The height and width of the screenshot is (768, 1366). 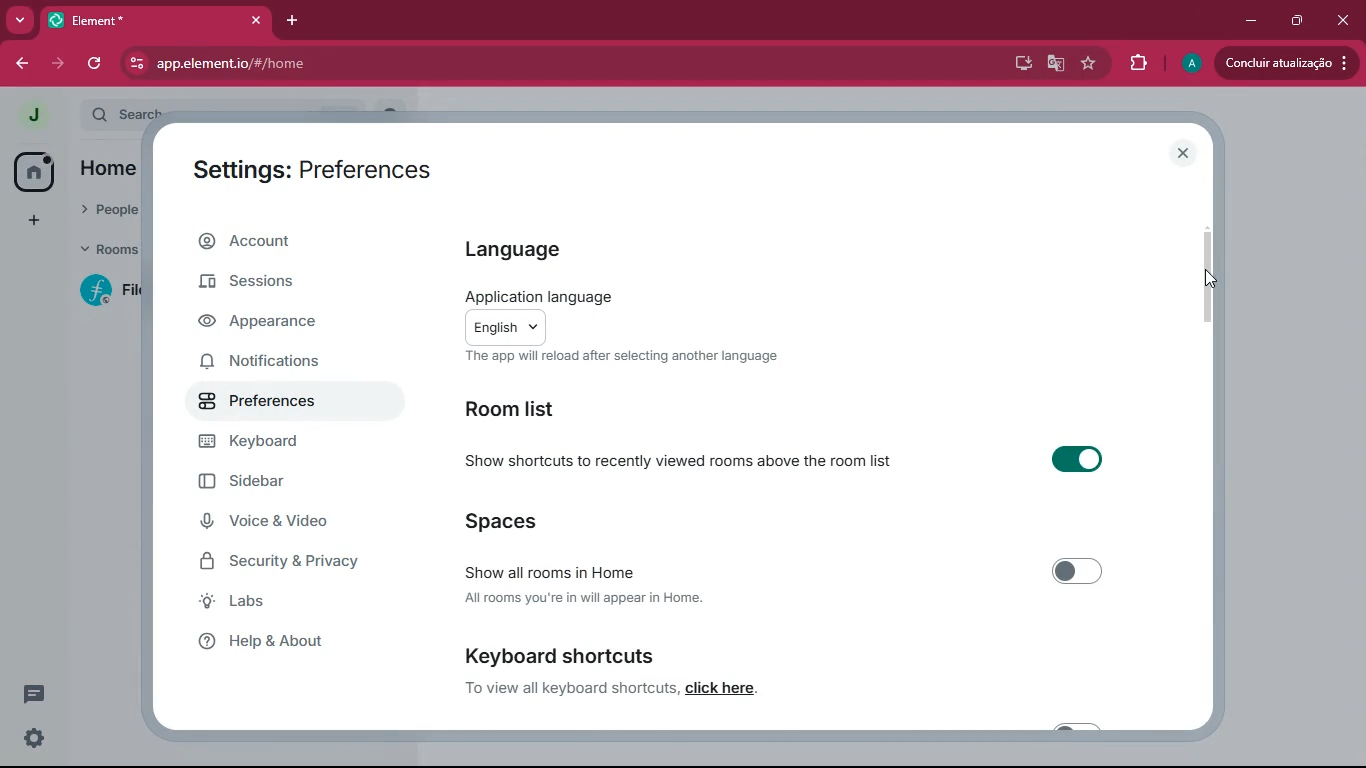 What do you see at coordinates (275, 365) in the screenshot?
I see `notifications` at bounding box center [275, 365].